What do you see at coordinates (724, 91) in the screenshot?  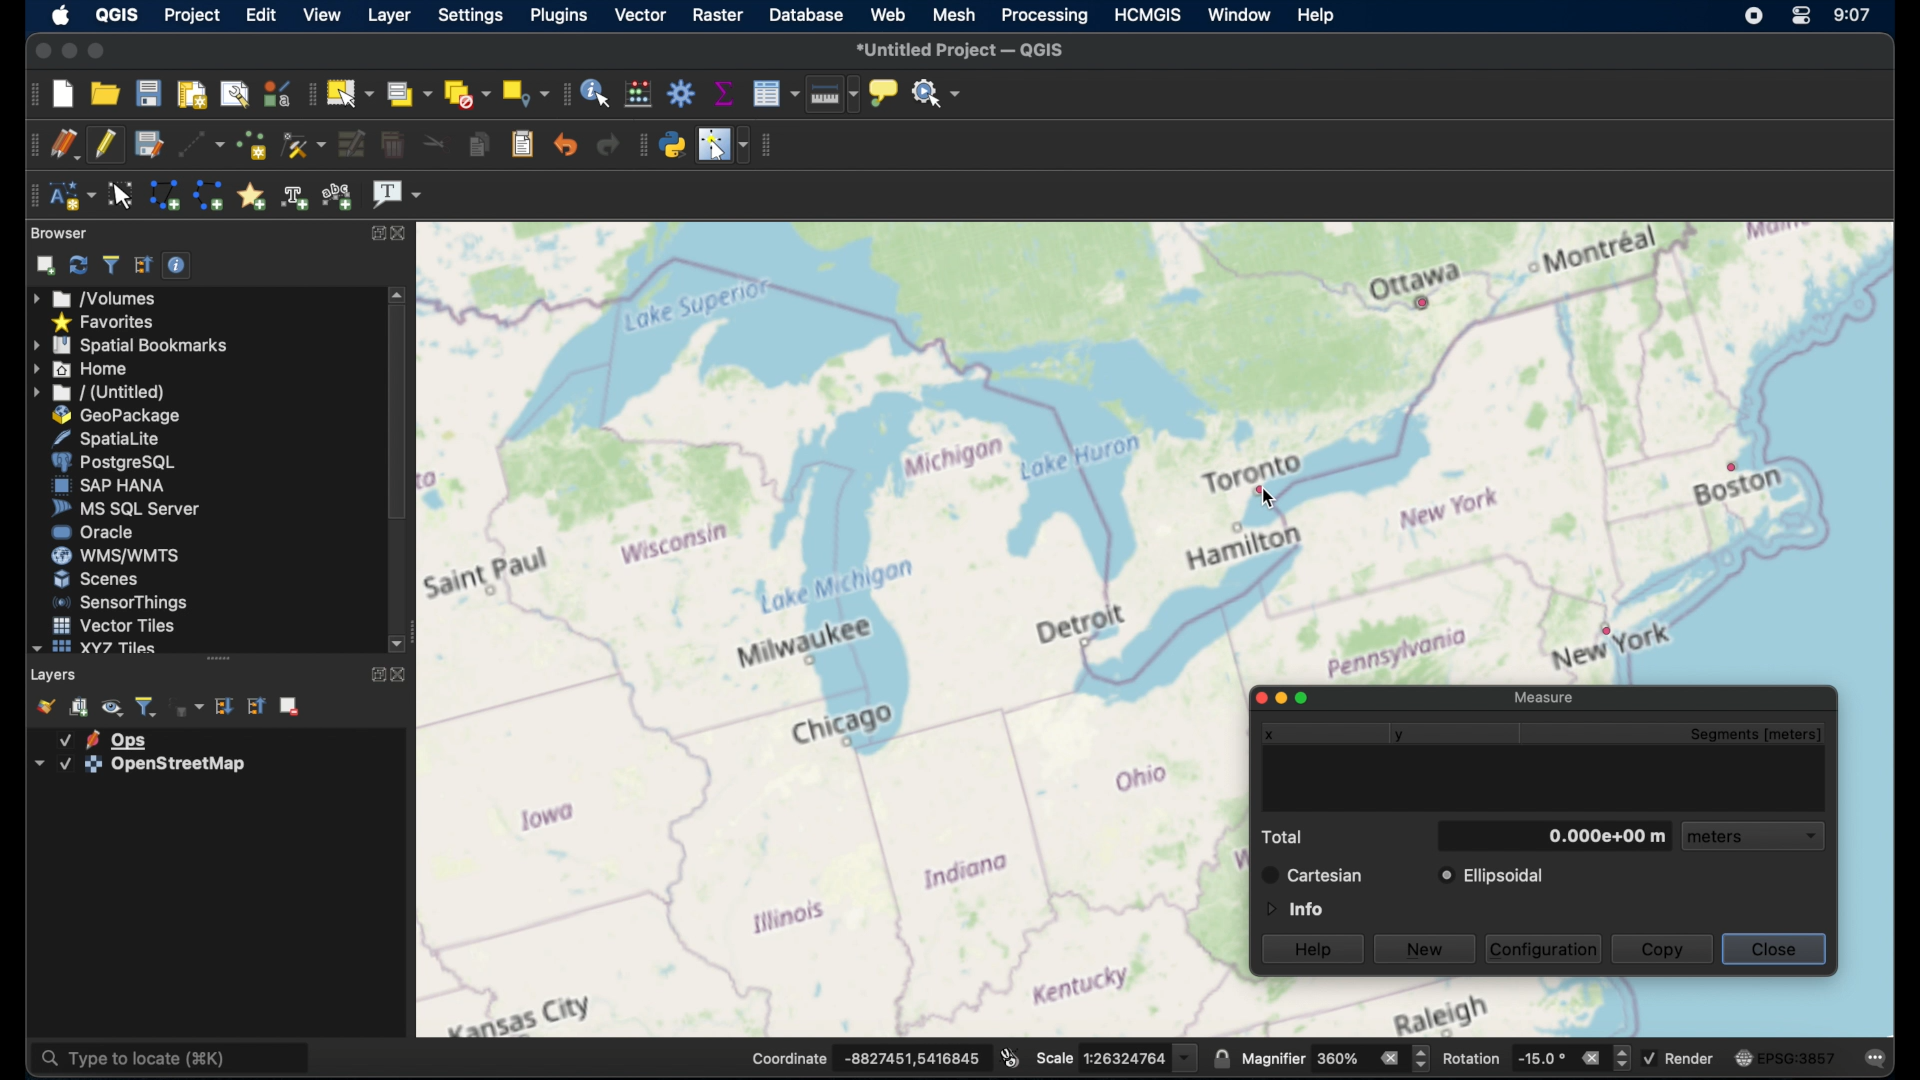 I see `show statistical summary` at bounding box center [724, 91].